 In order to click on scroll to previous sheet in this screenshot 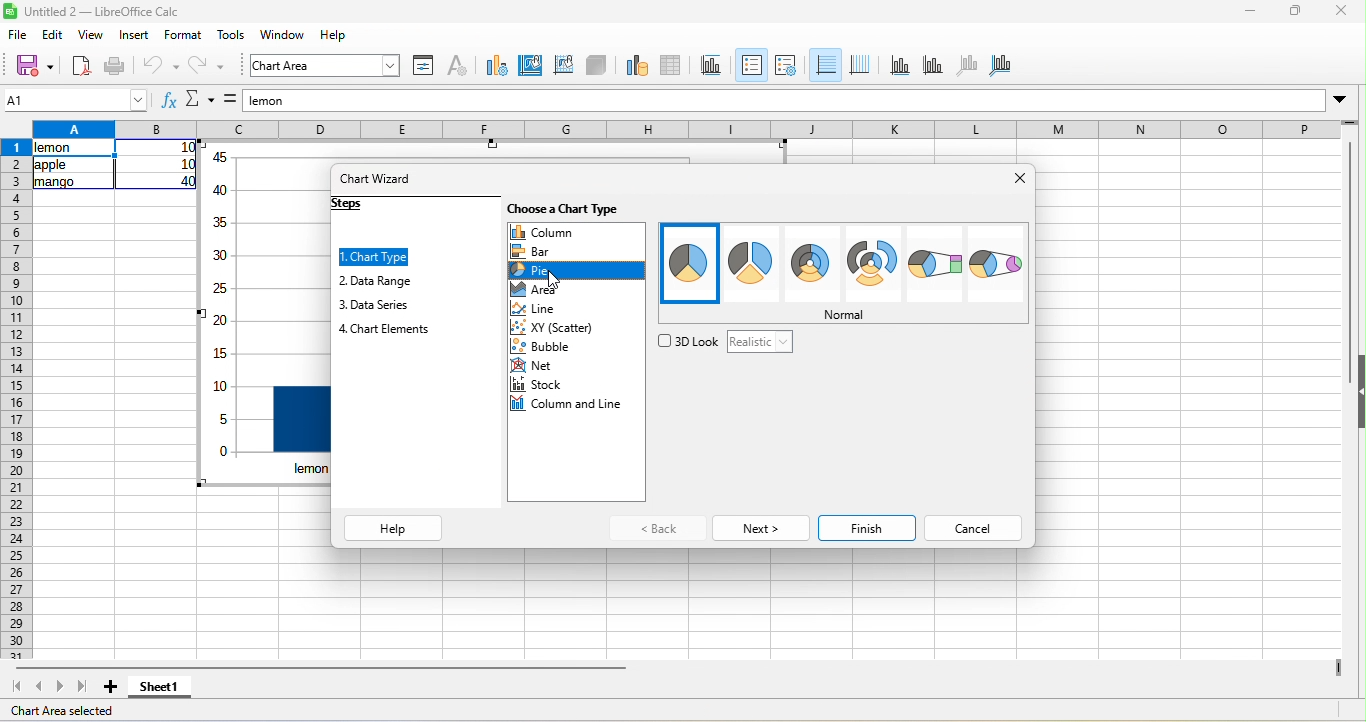, I will do `click(42, 688)`.